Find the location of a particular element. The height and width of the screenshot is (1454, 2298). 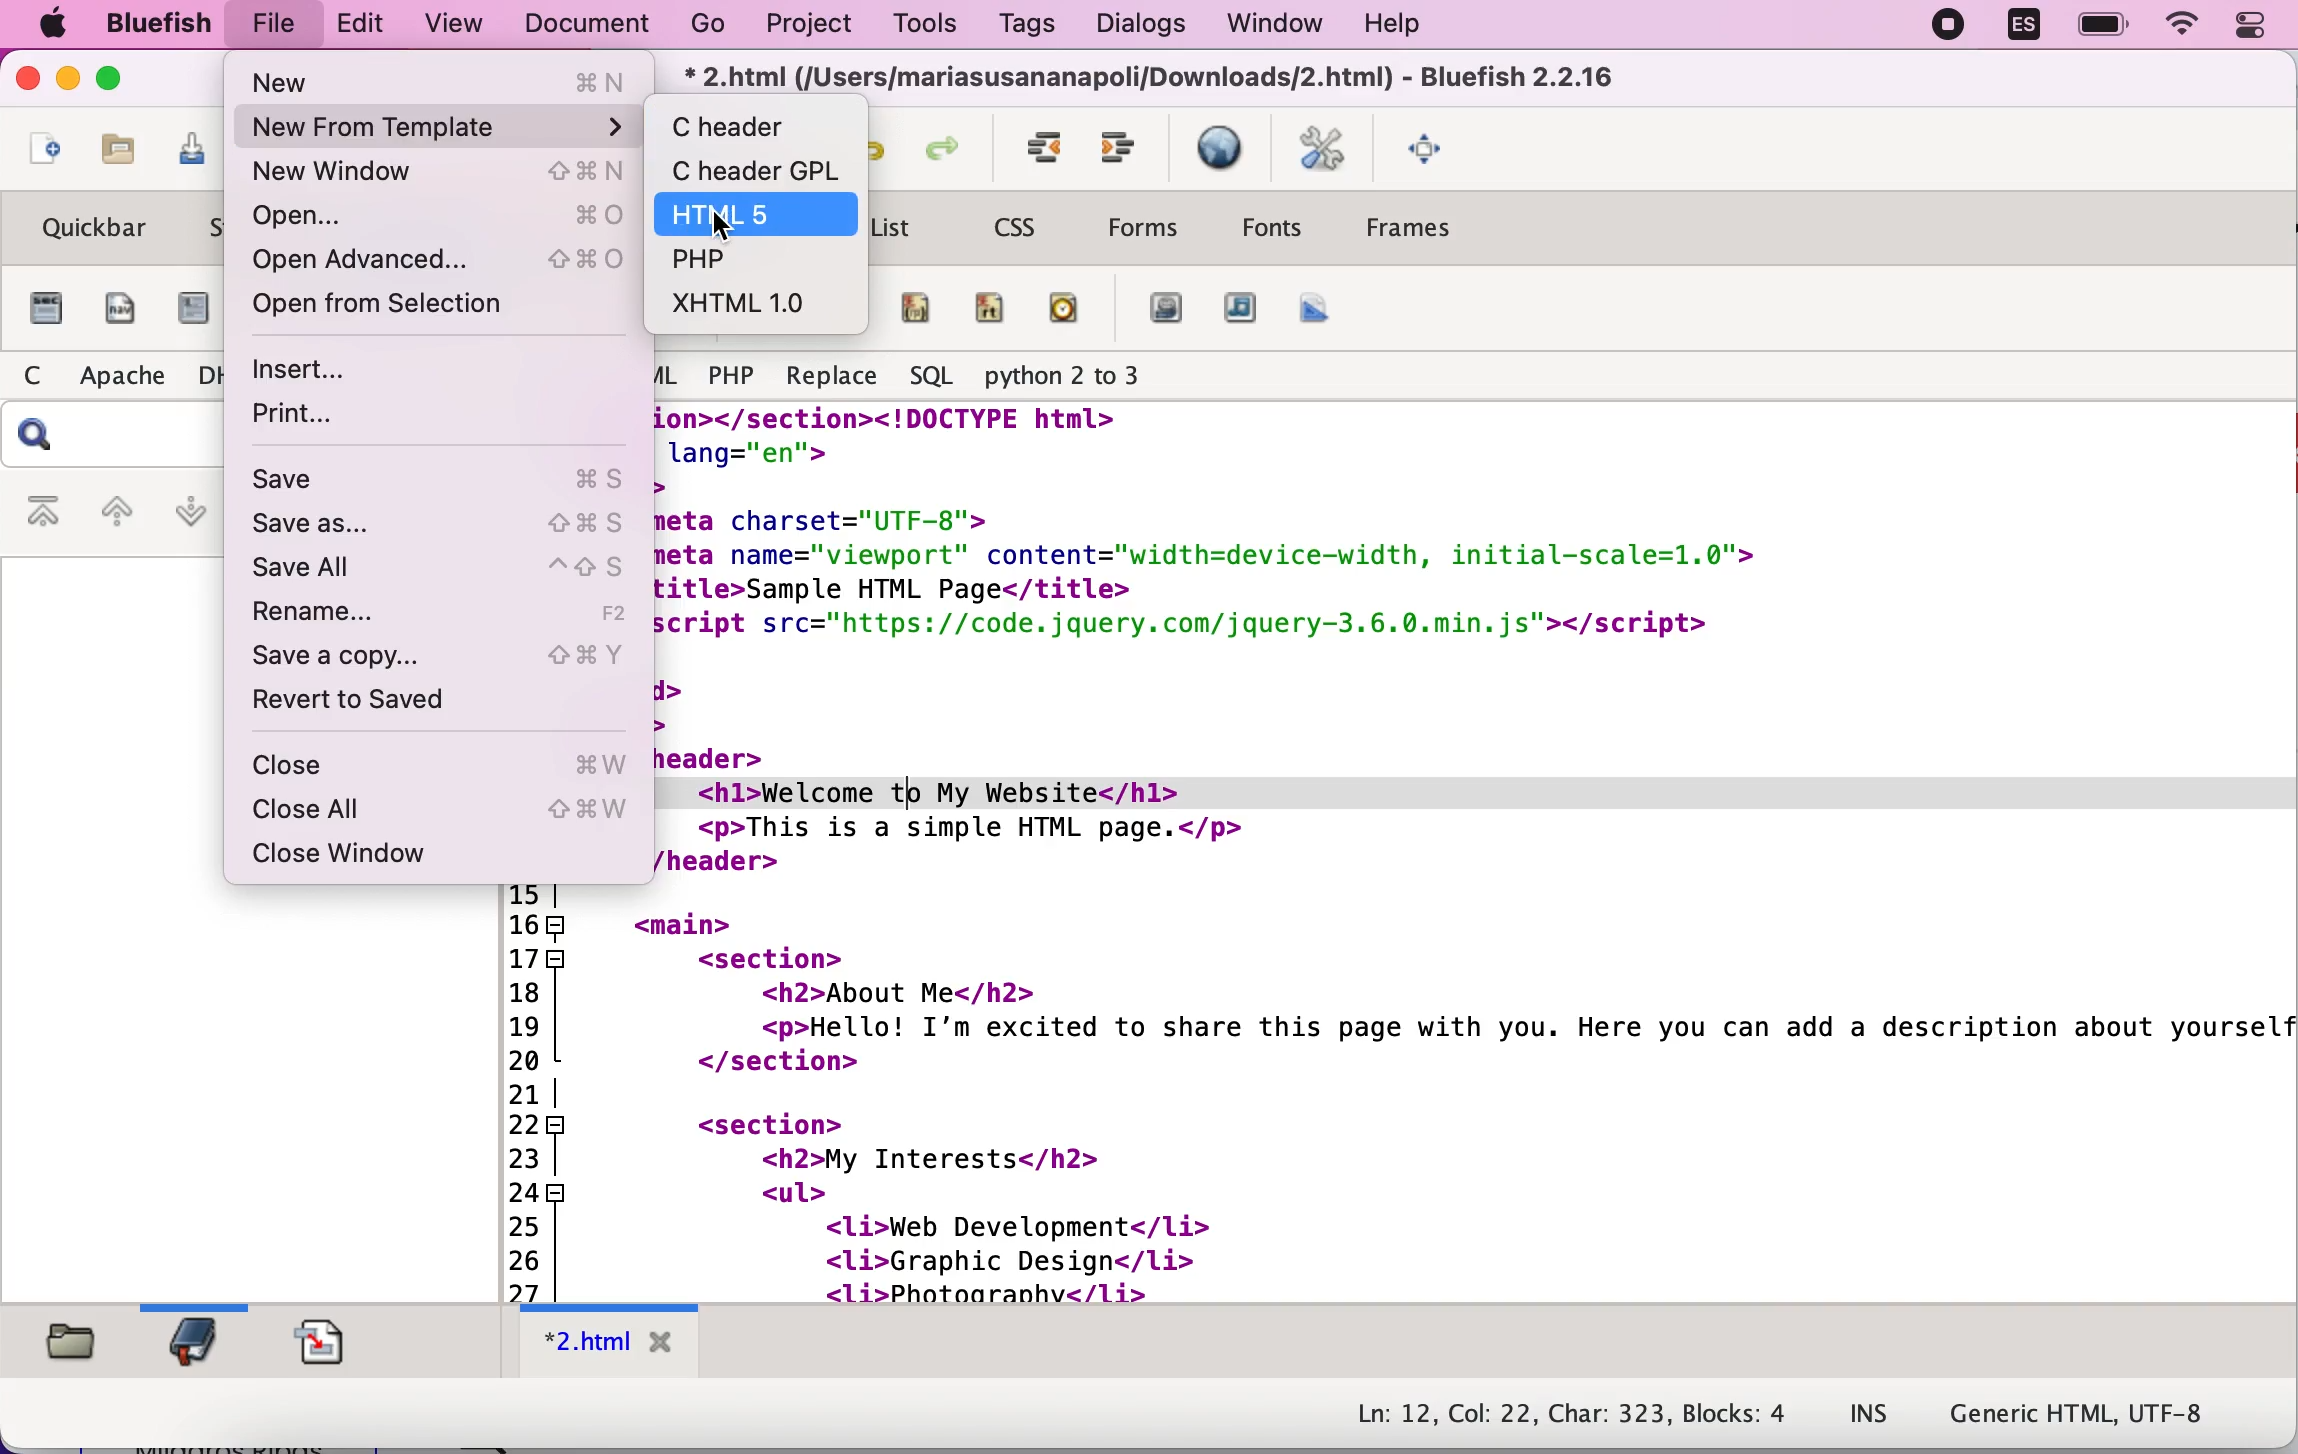

new window is located at coordinates (441, 176).